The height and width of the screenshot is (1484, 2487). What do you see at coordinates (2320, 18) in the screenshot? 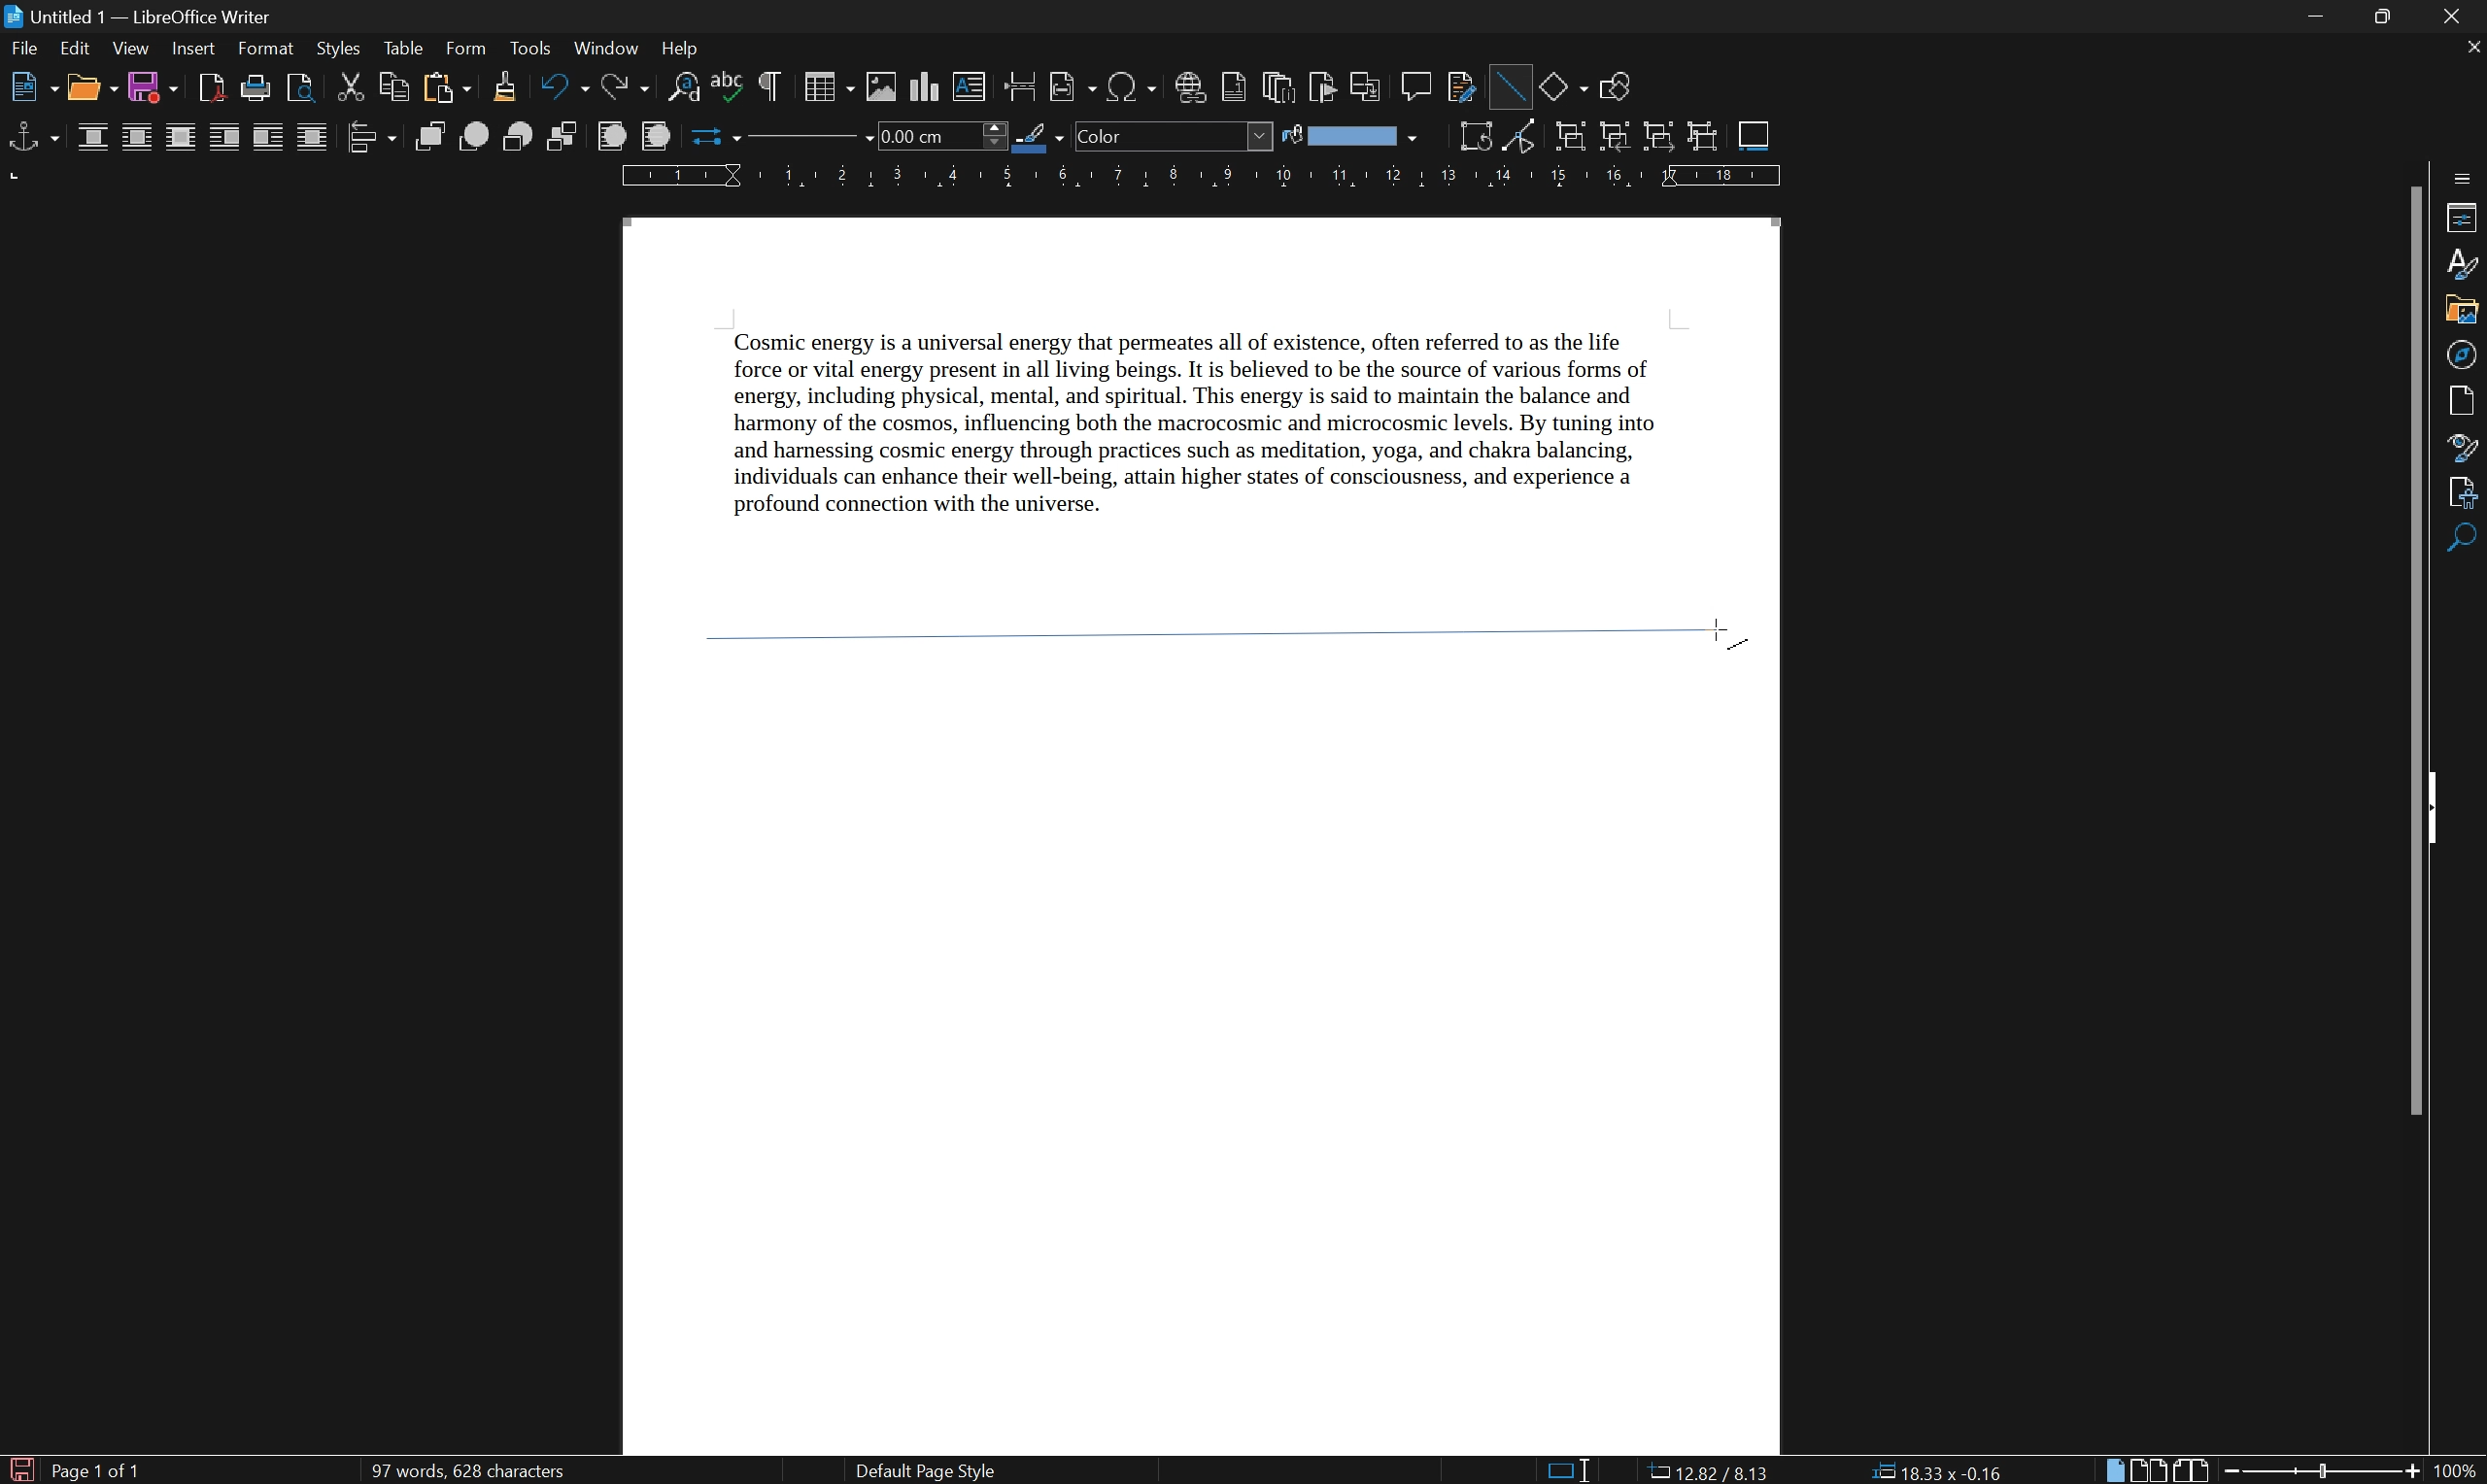
I see `minimize` at bounding box center [2320, 18].